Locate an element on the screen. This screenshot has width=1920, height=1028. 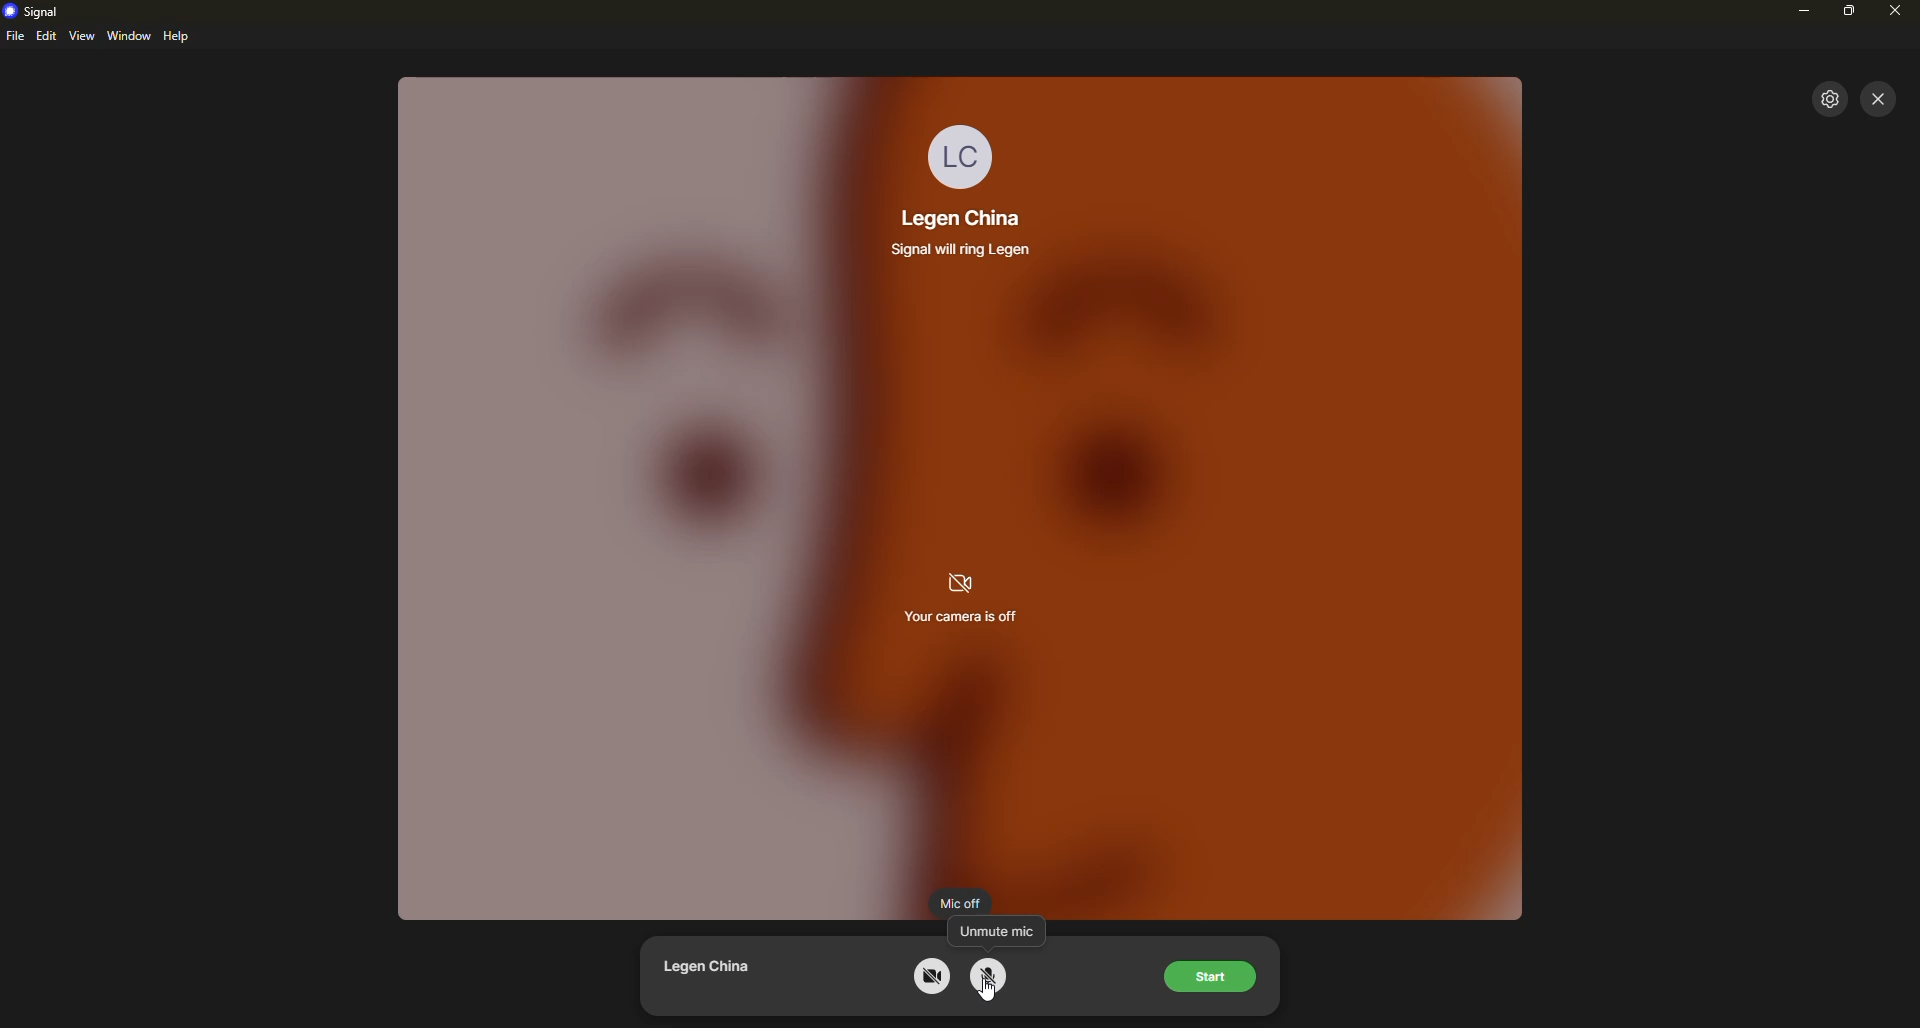
file is located at coordinates (15, 37).